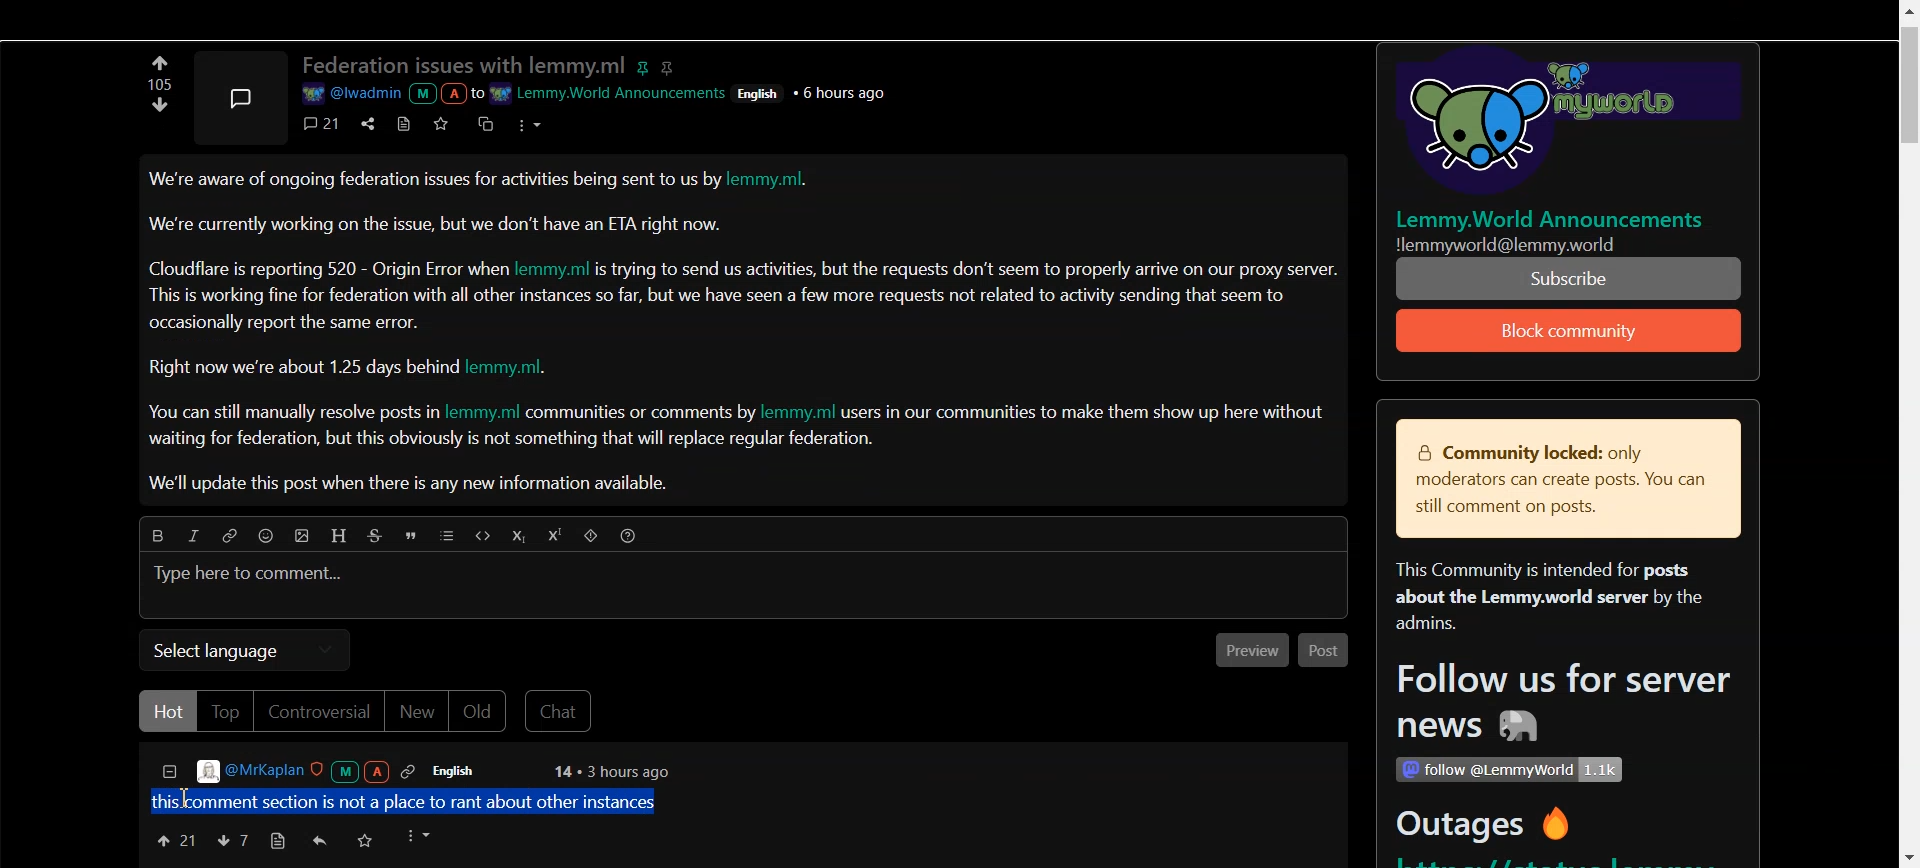  I want to click on Subscribe, so click(1570, 331).